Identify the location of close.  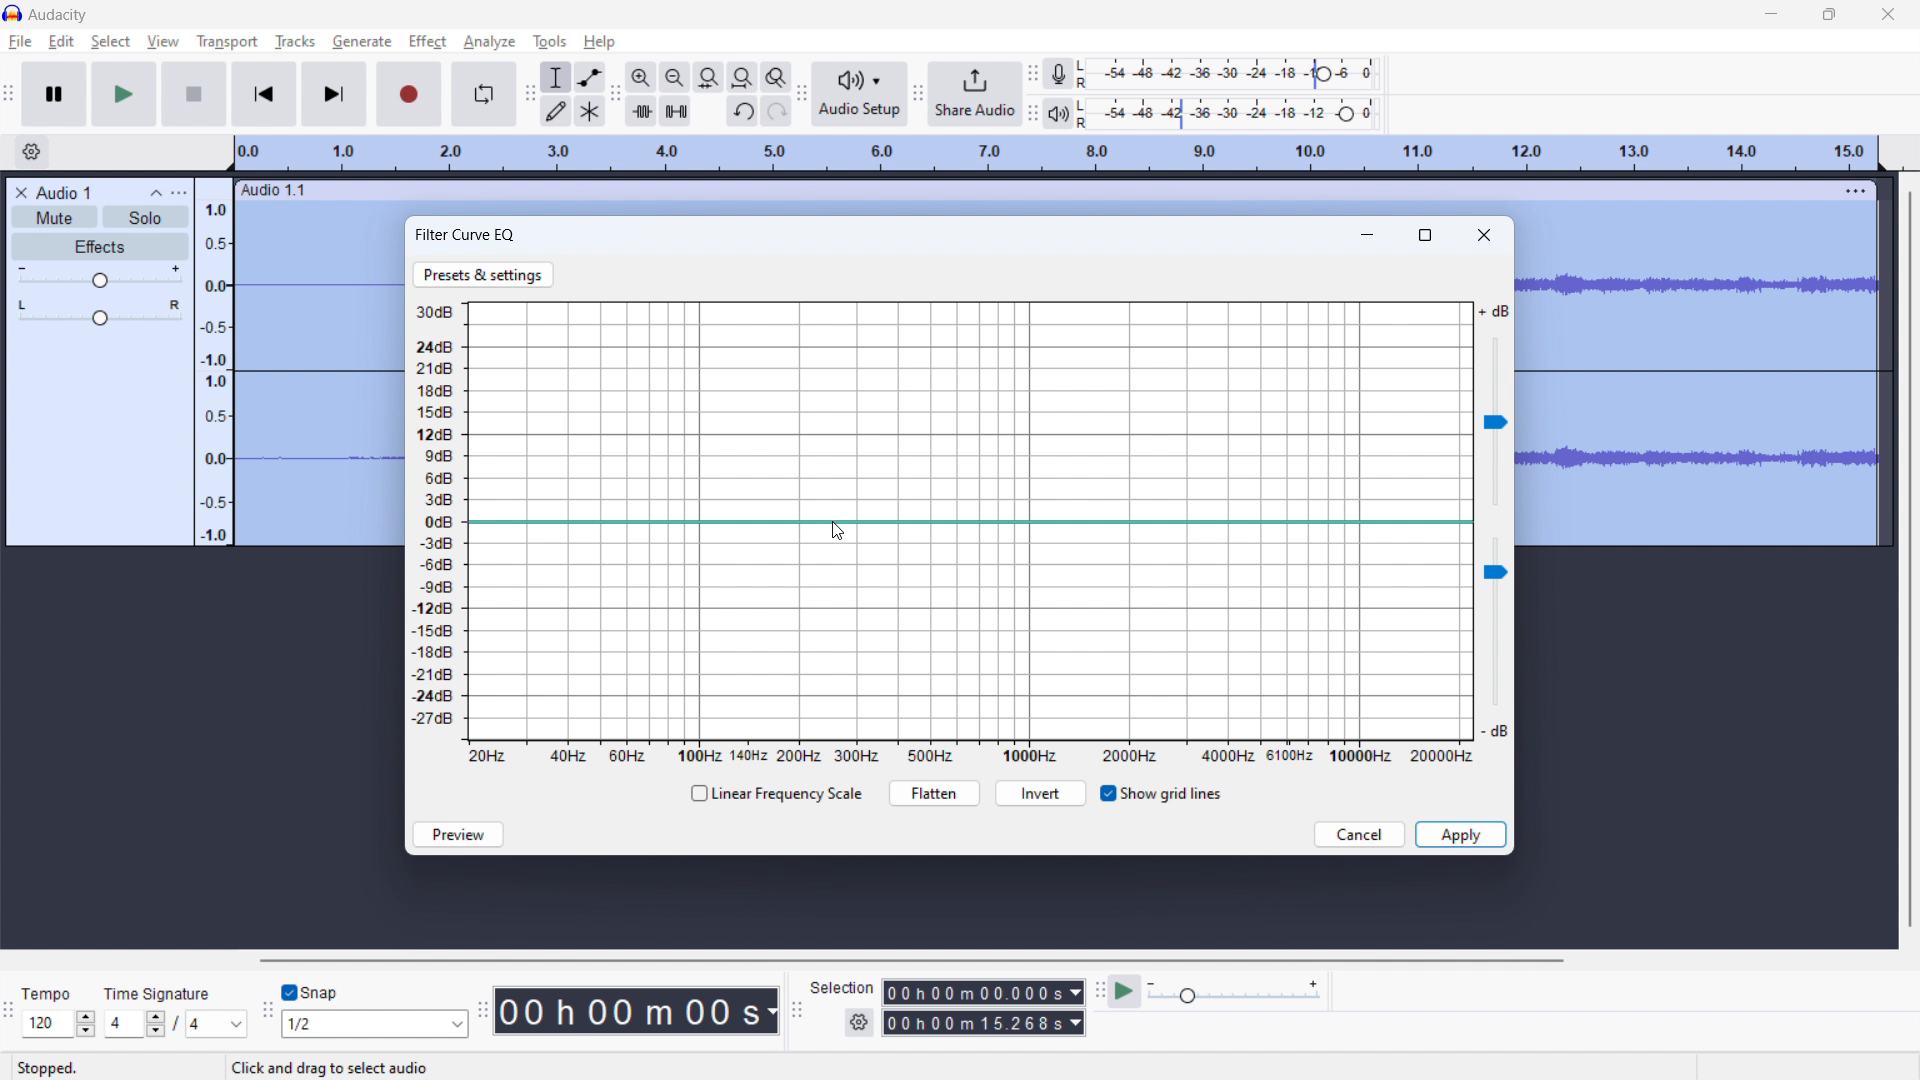
(1889, 13).